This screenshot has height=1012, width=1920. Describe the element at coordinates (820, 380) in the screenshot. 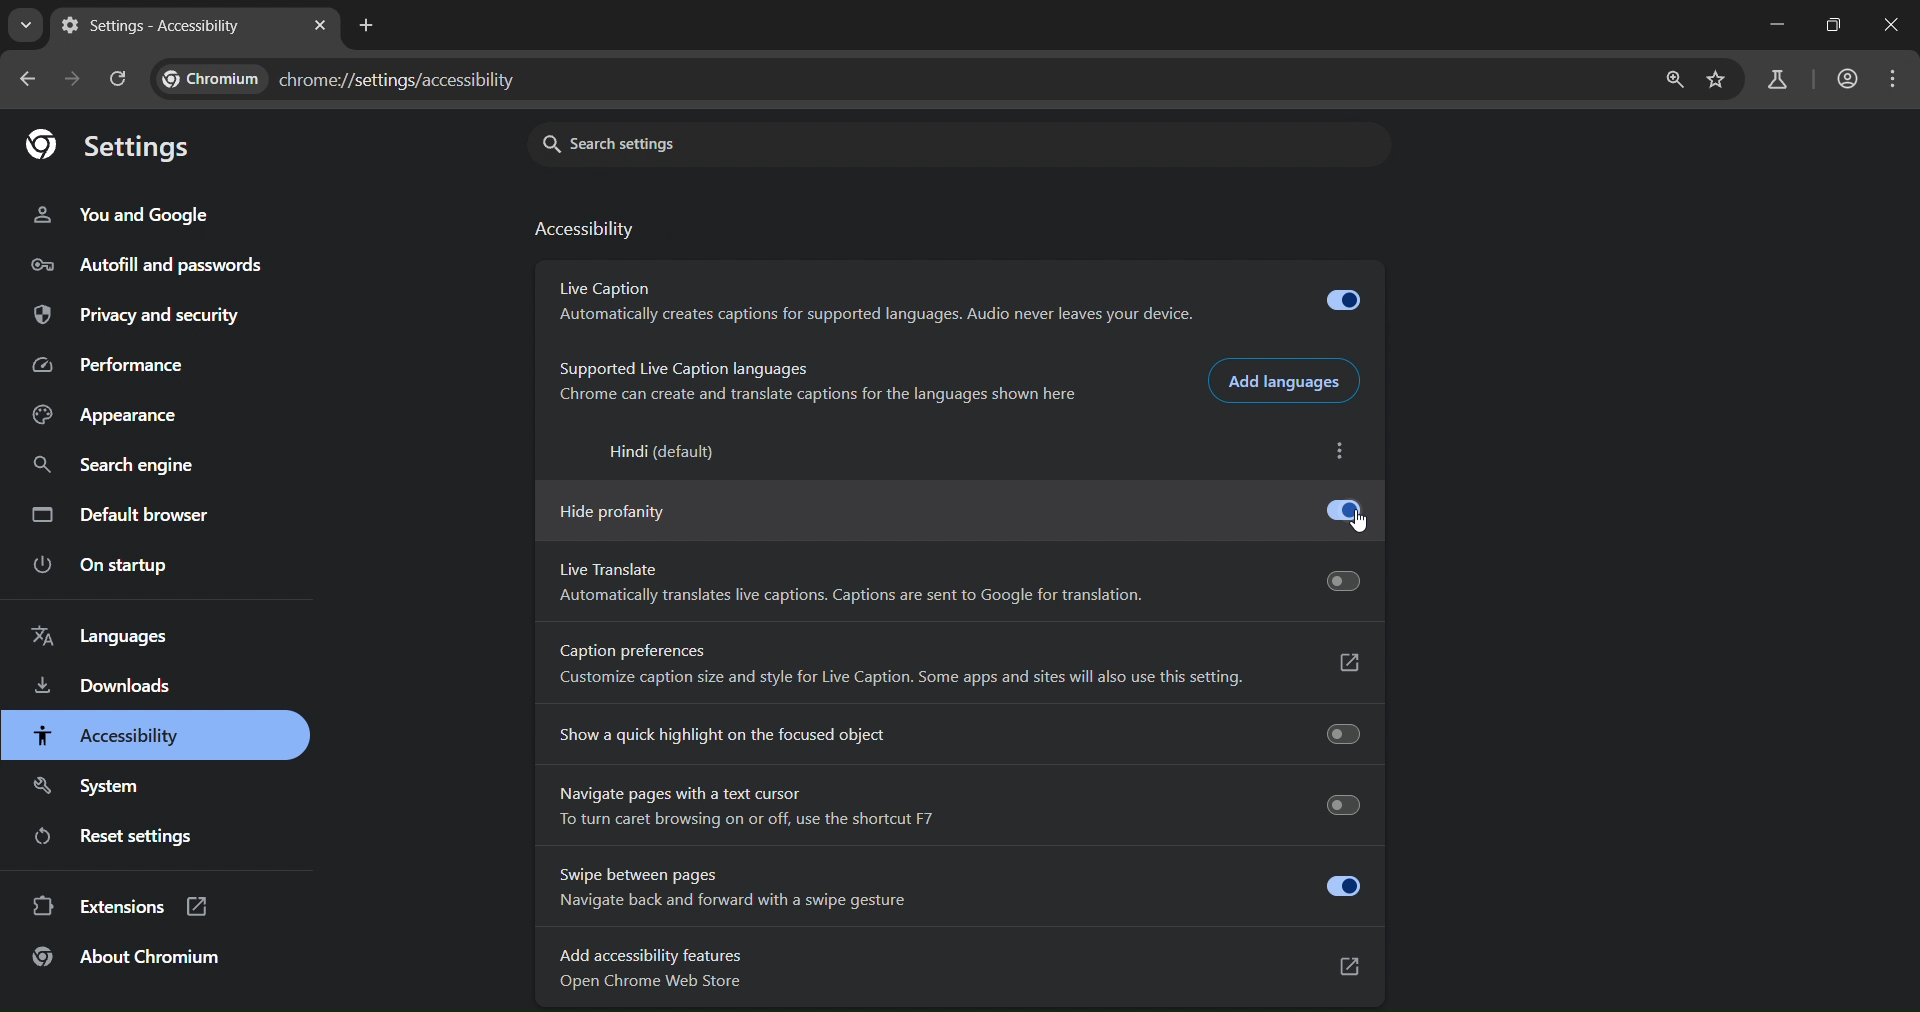

I see `Supported Live Caption languages
Chrome can create and translate captions for the languages shown here` at that location.